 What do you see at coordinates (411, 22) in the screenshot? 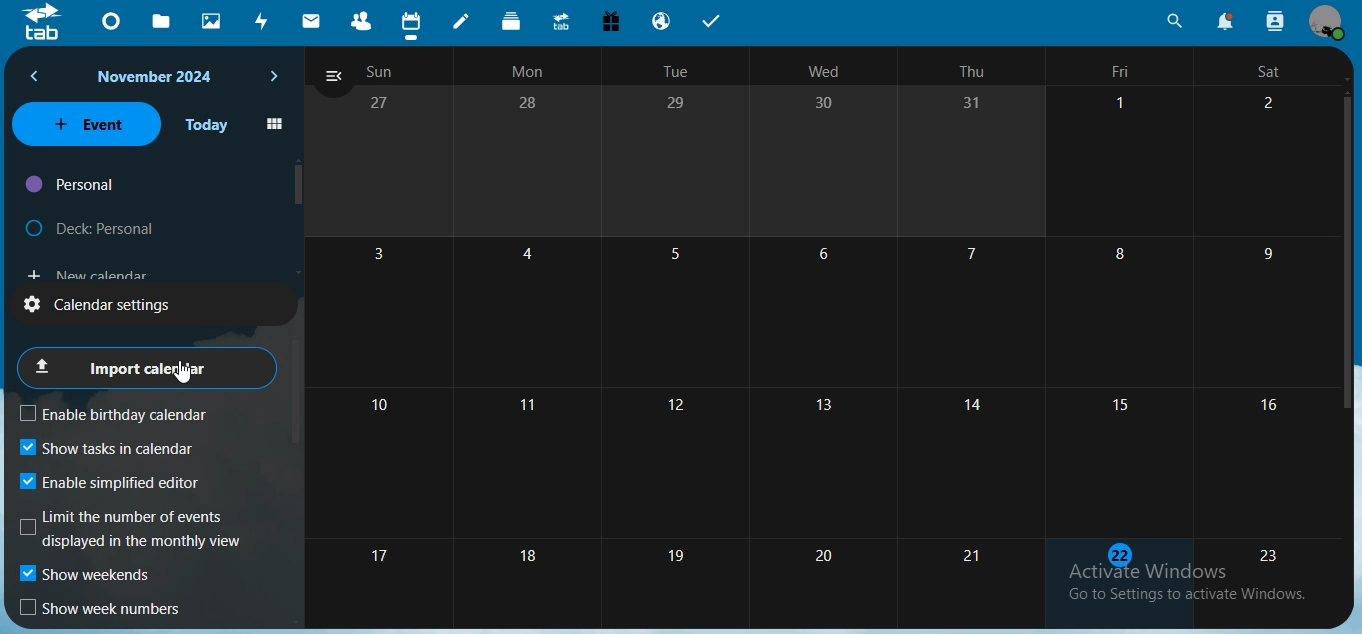
I see `calendar` at bounding box center [411, 22].